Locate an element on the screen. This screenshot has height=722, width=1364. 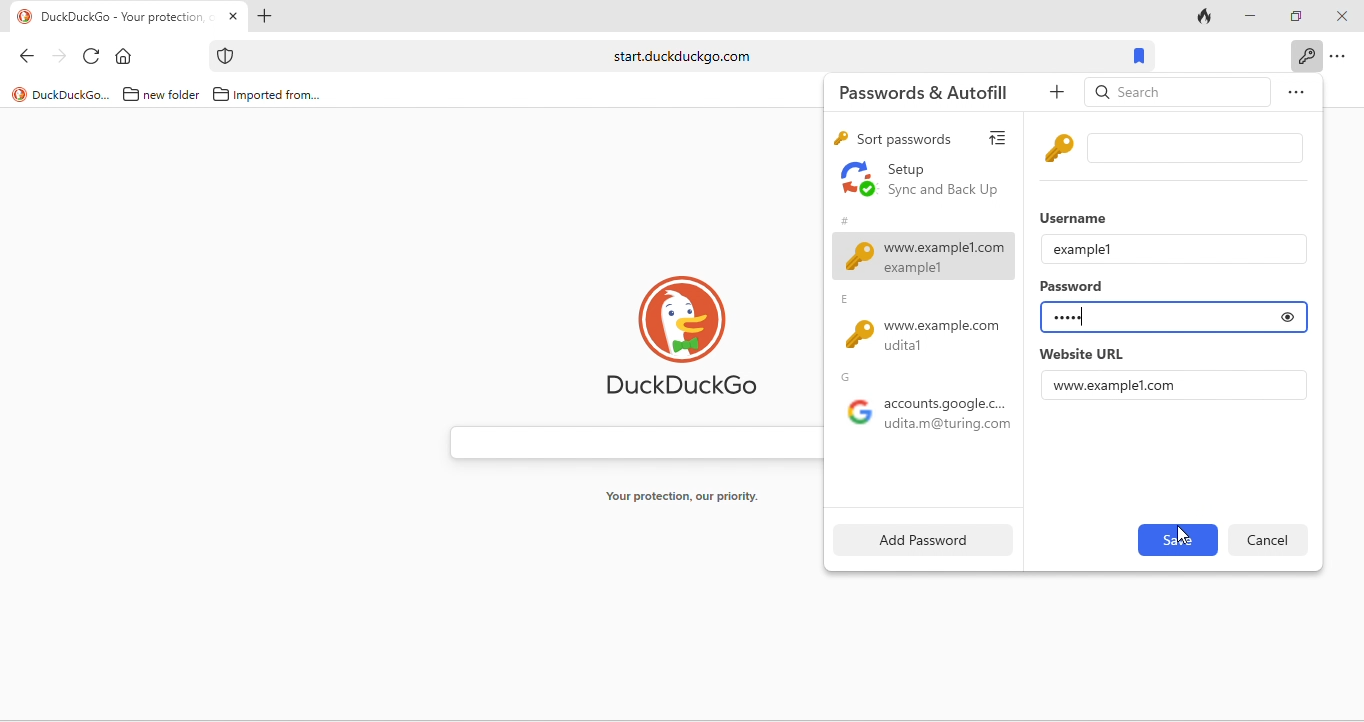
duck duck go logo is located at coordinates (683, 333).